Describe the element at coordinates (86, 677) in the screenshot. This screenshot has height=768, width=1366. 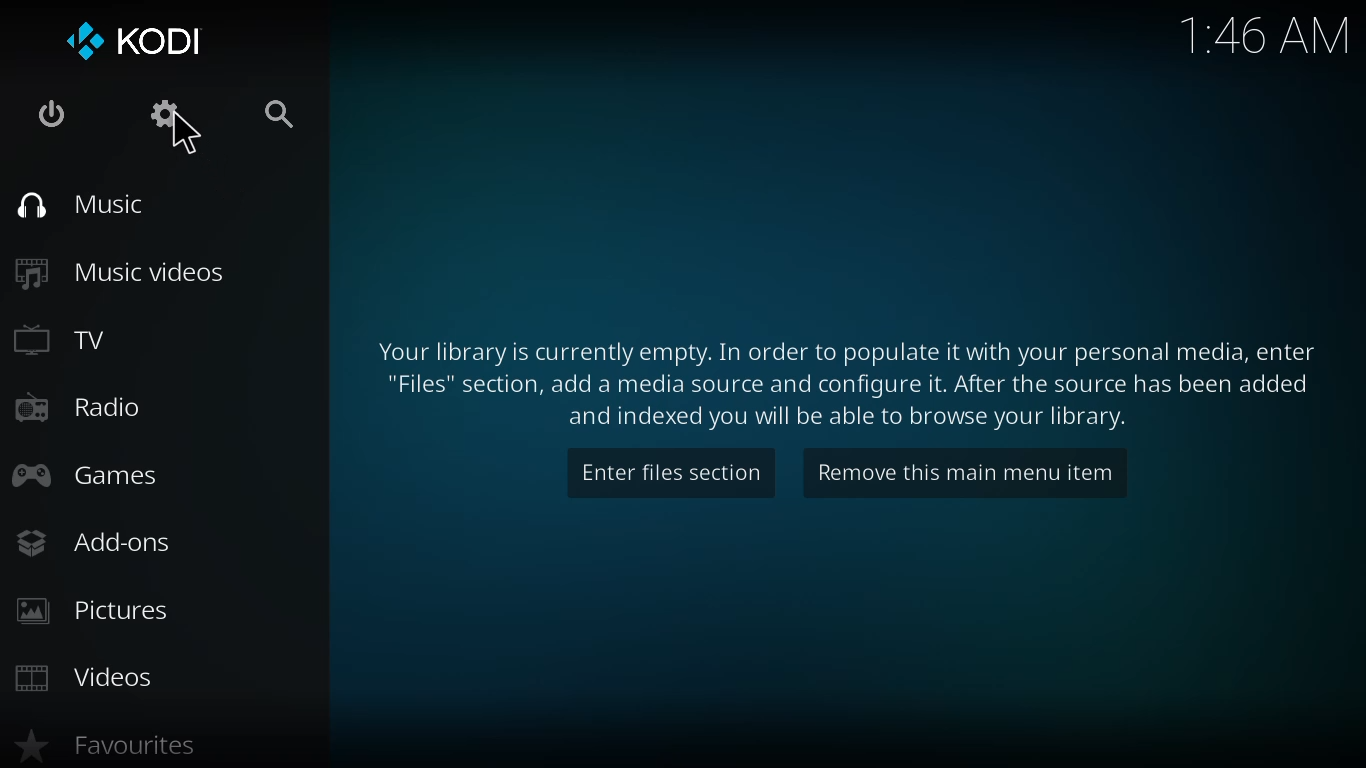
I see `videos` at that location.